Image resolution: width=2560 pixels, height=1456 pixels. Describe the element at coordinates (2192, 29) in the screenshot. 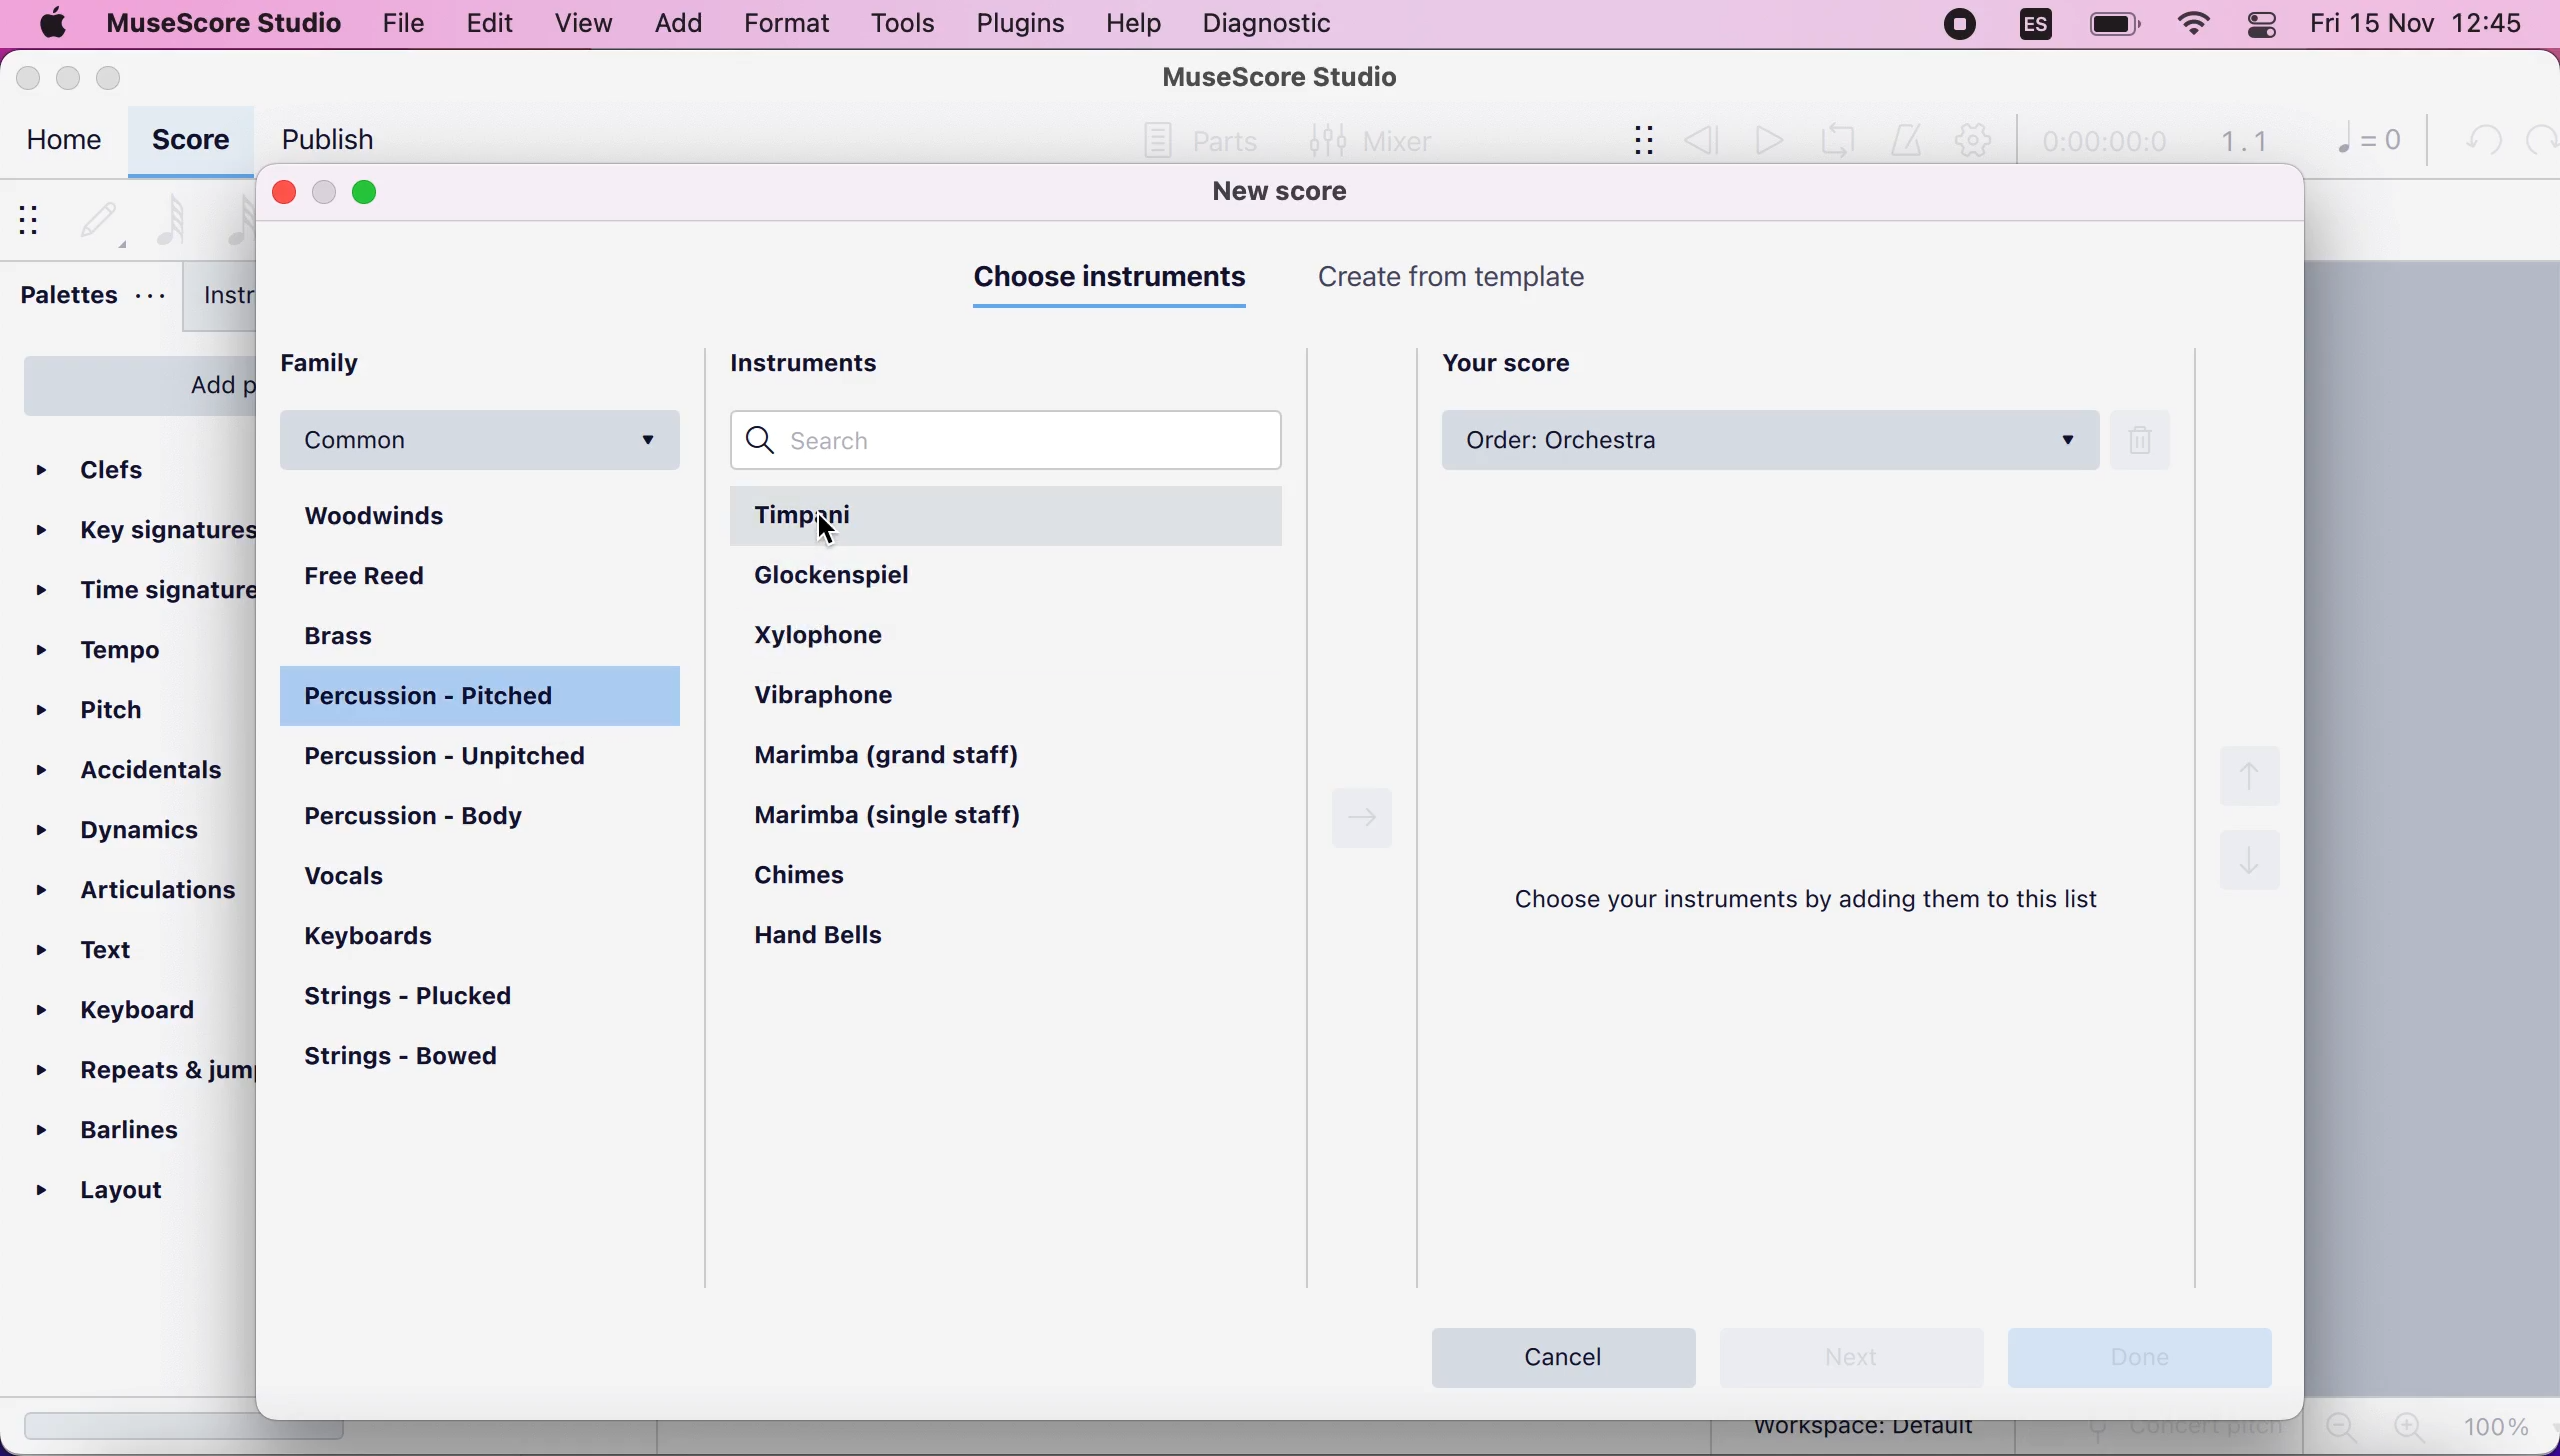

I see `wifi` at that location.